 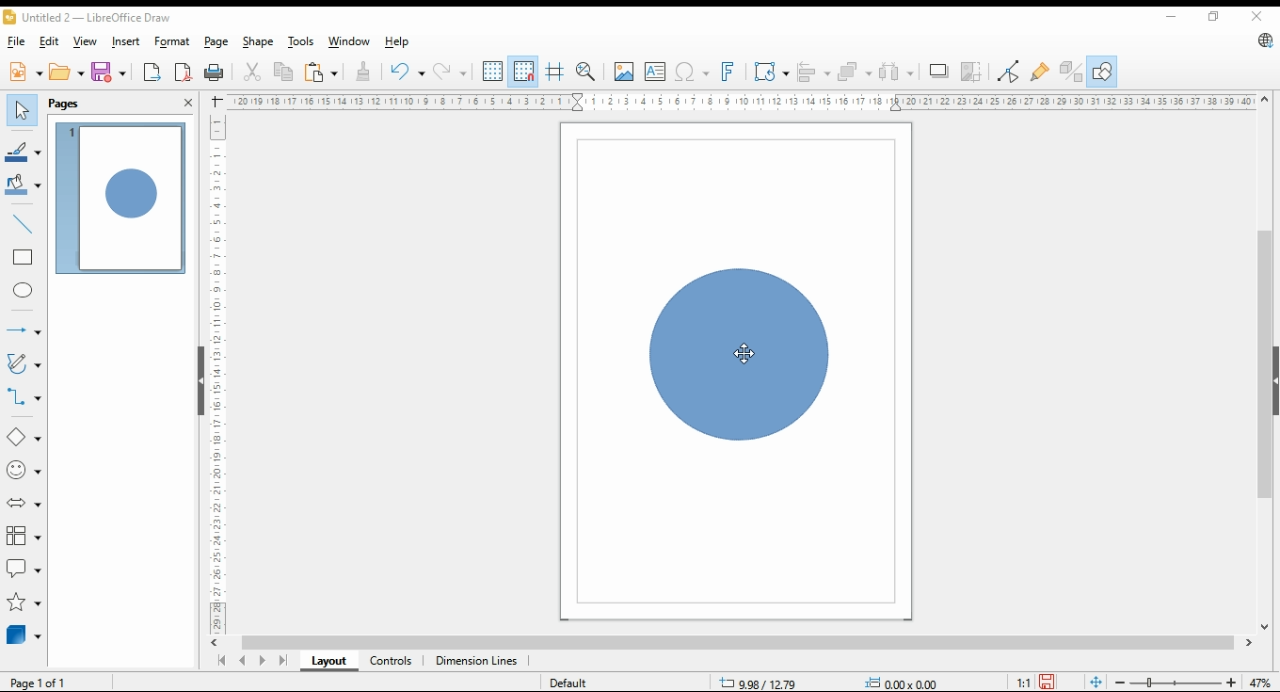 I want to click on 9.98/12.79, so click(x=759, y=684).